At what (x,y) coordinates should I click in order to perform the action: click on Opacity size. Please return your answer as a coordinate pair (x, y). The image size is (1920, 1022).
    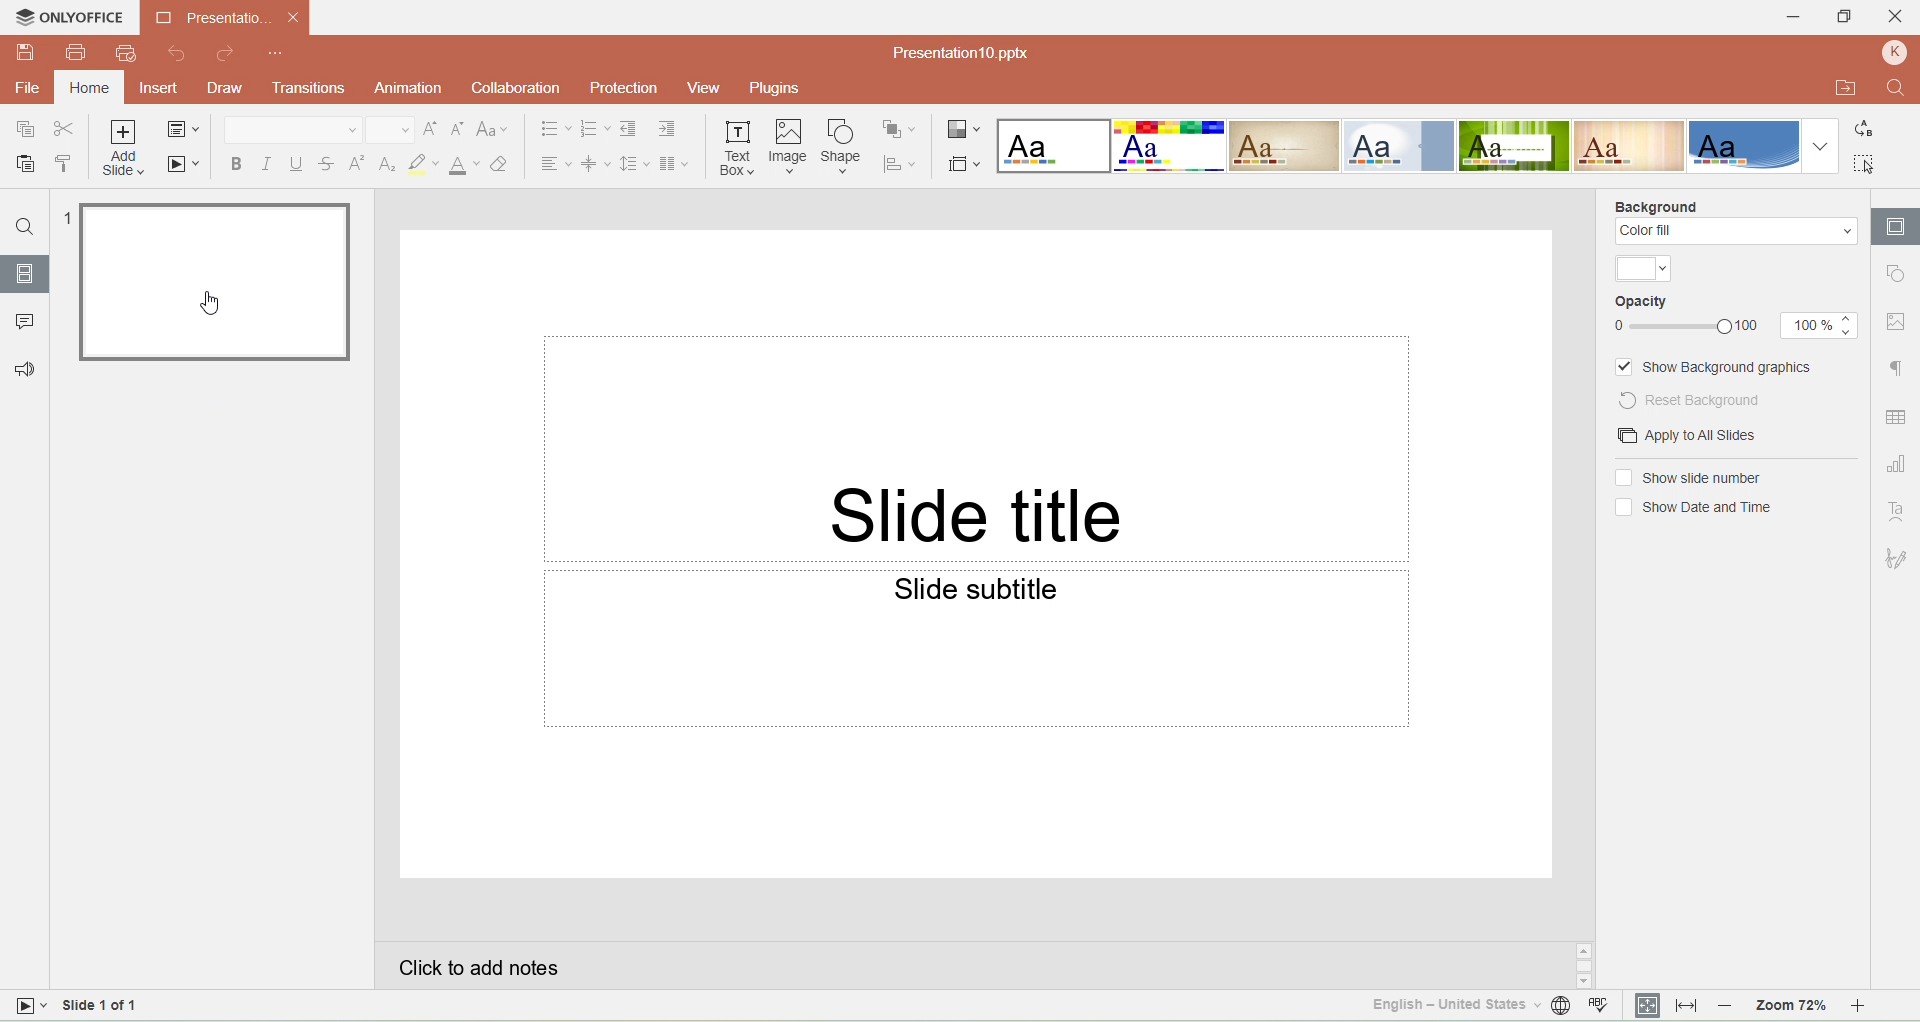
    Looking at the image, I should click on (1819, 325).